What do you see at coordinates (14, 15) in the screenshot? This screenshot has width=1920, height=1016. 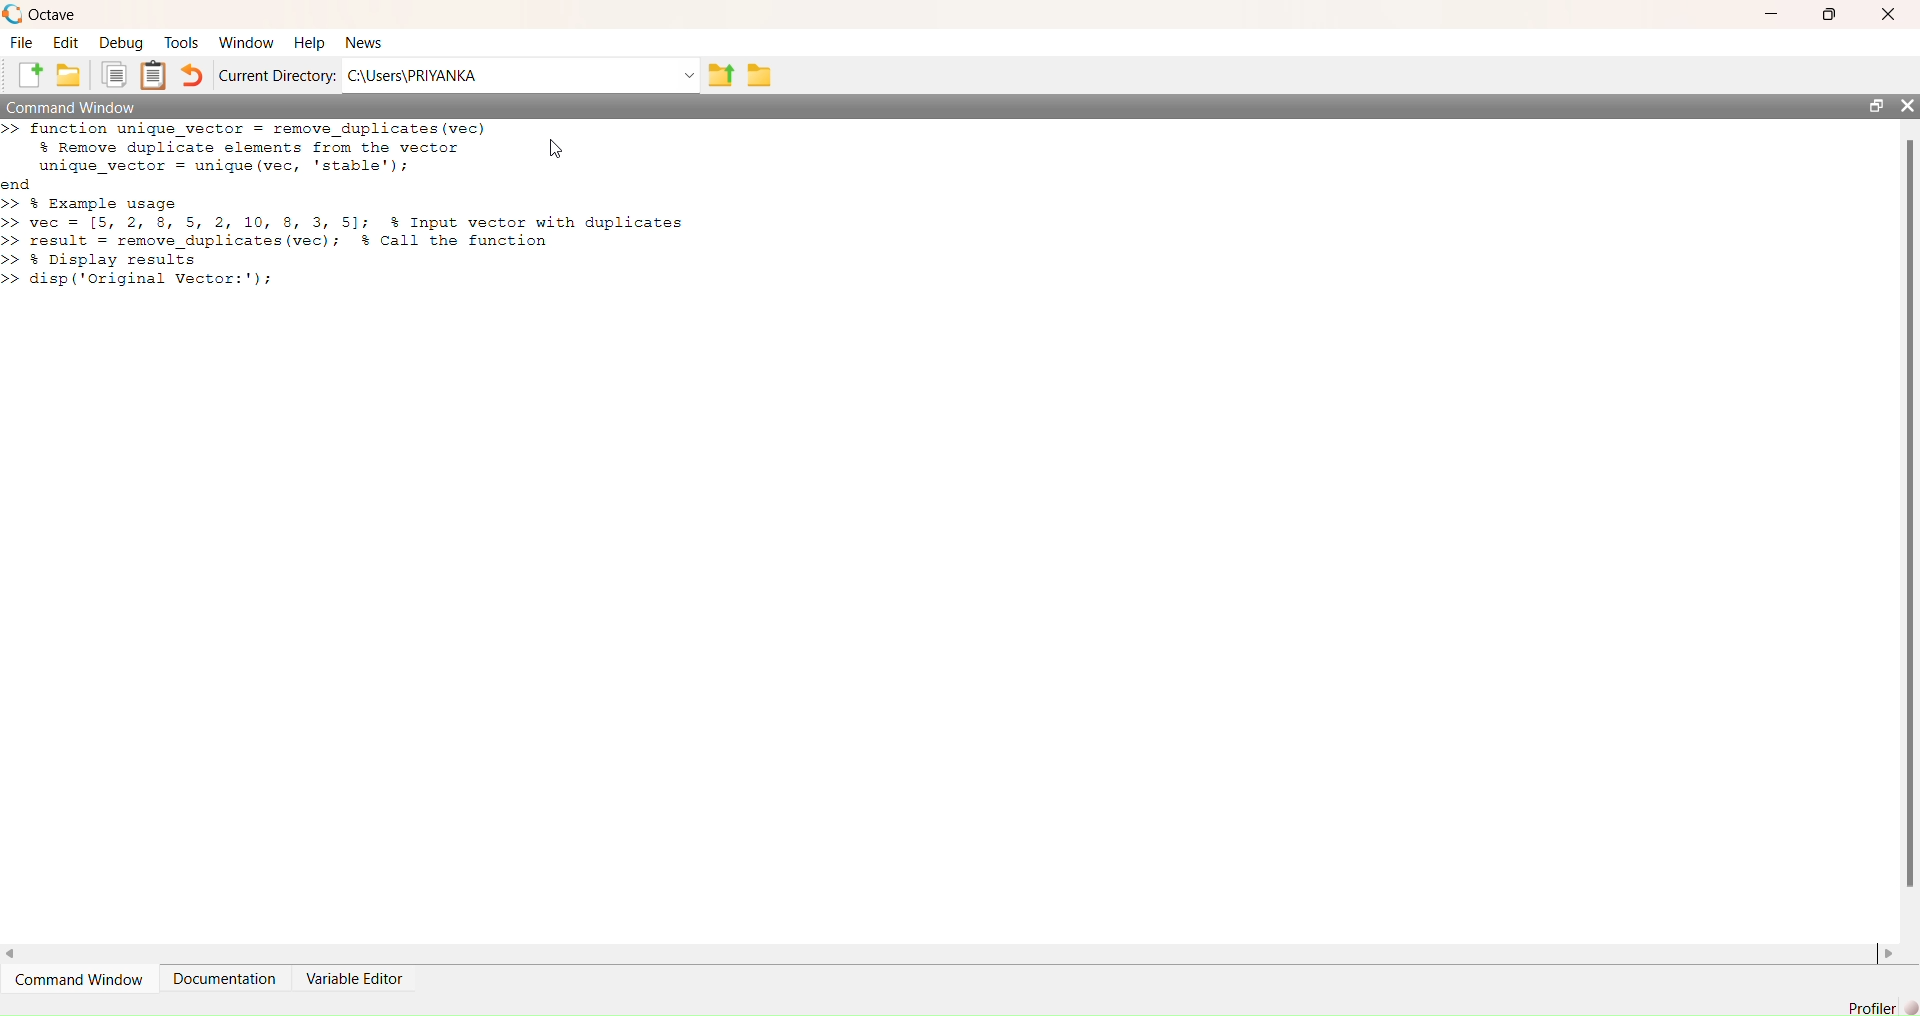 I see `logo` at bounding box center [14, 15].